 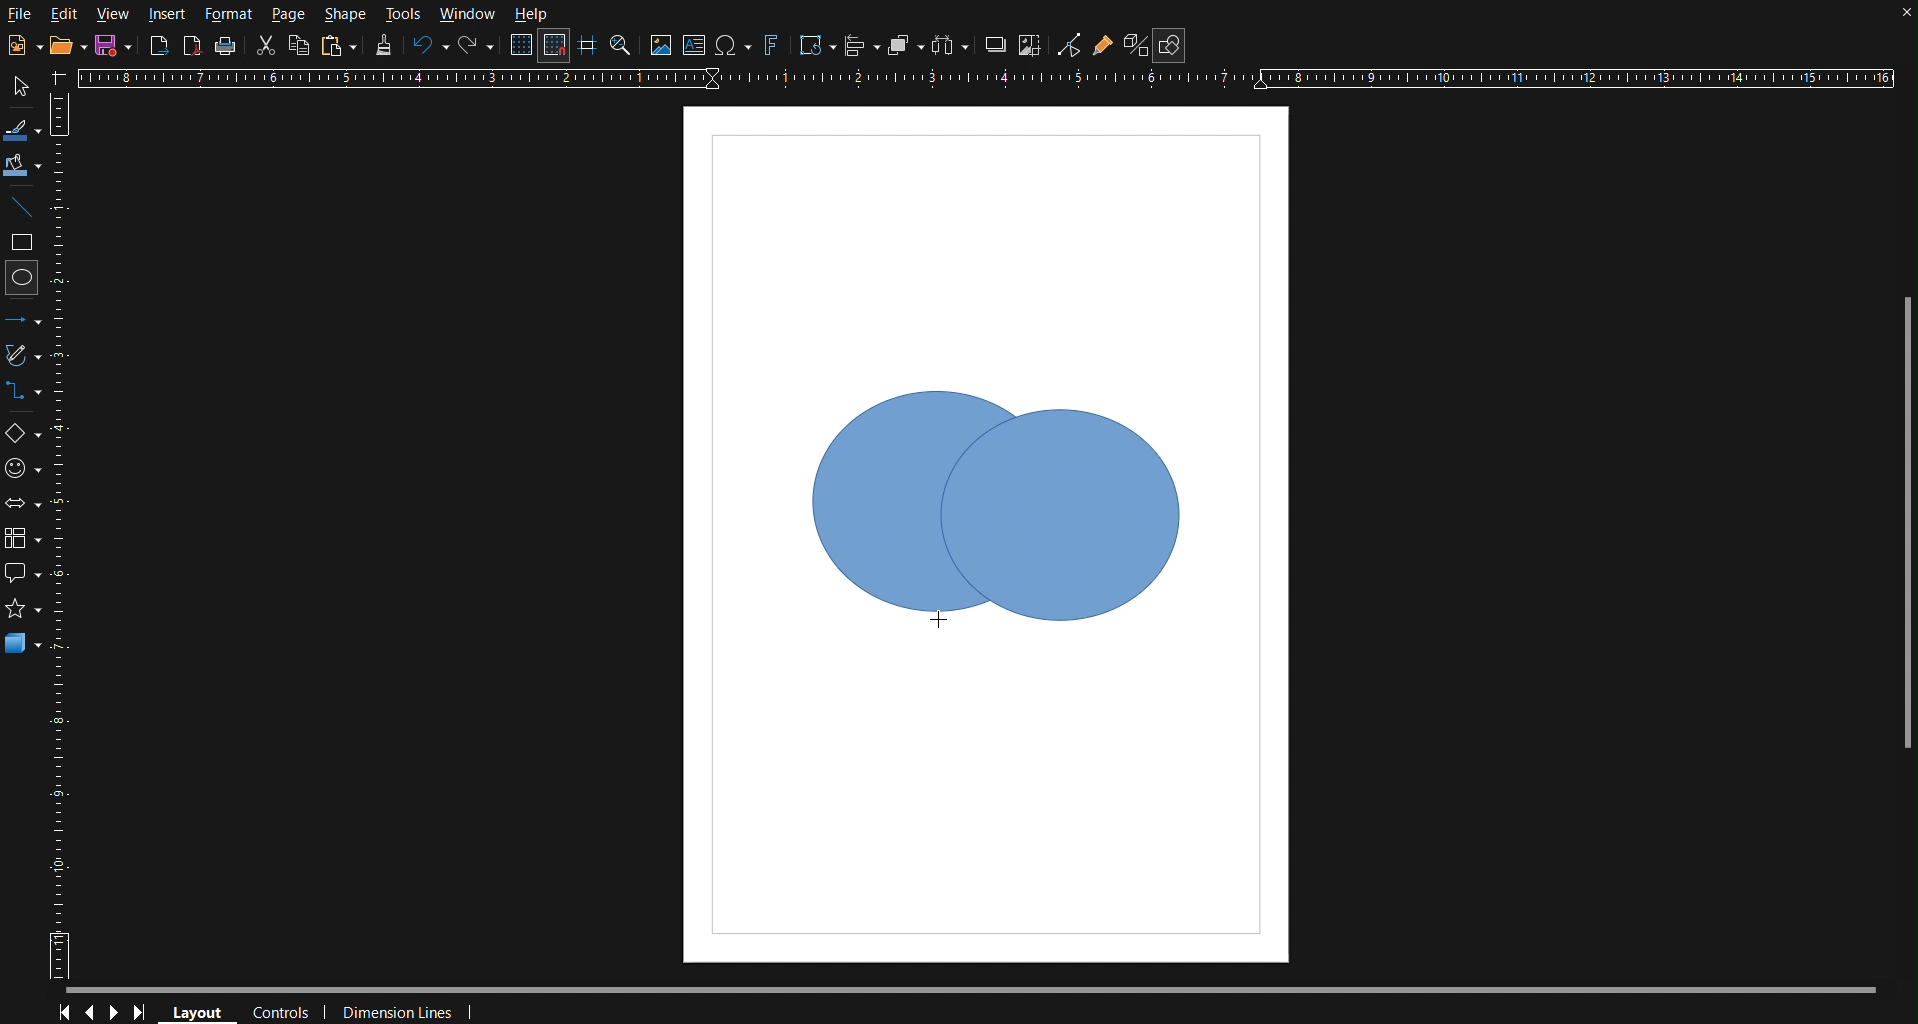 What do you see at coordinates (24, 166) in the screenshot?
I see `Fill Color` at bounding box center [24, 166].